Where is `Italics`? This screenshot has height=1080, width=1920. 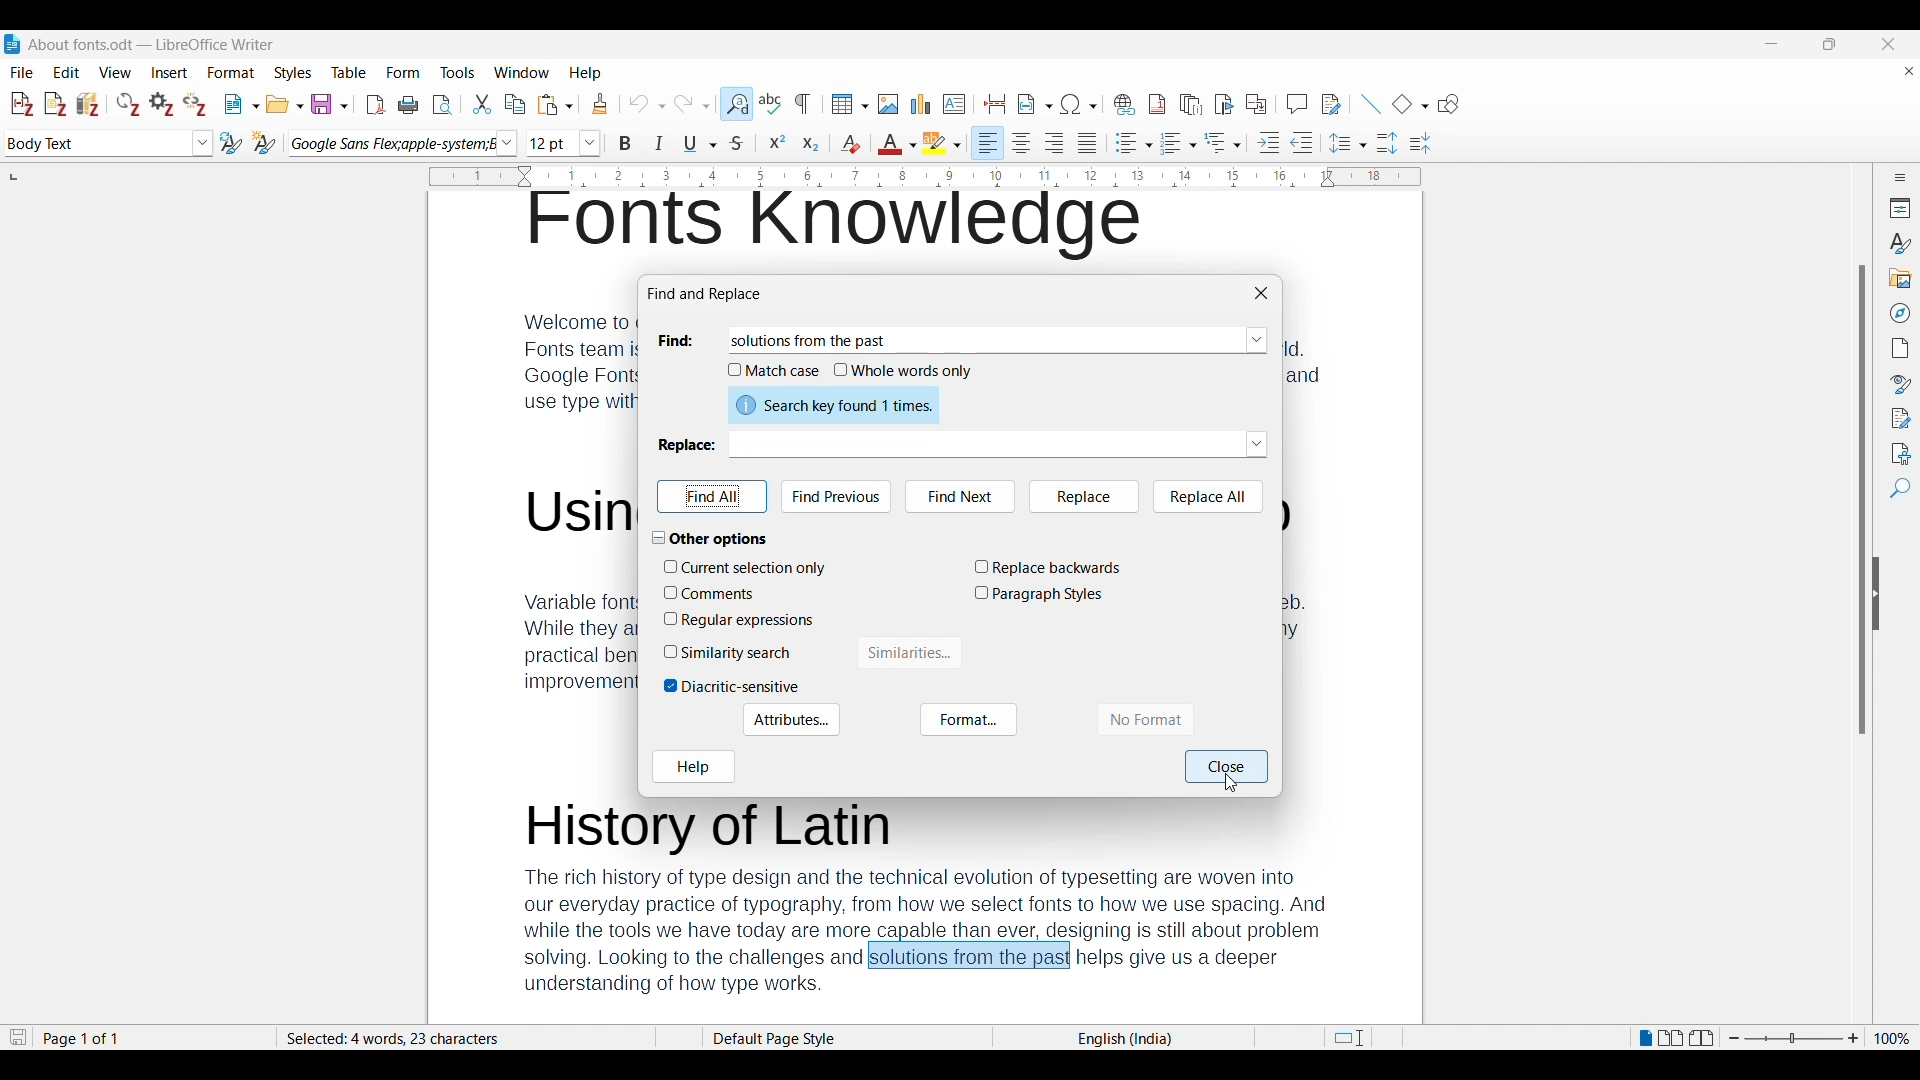 Italics is located at coordinates (660, 143).